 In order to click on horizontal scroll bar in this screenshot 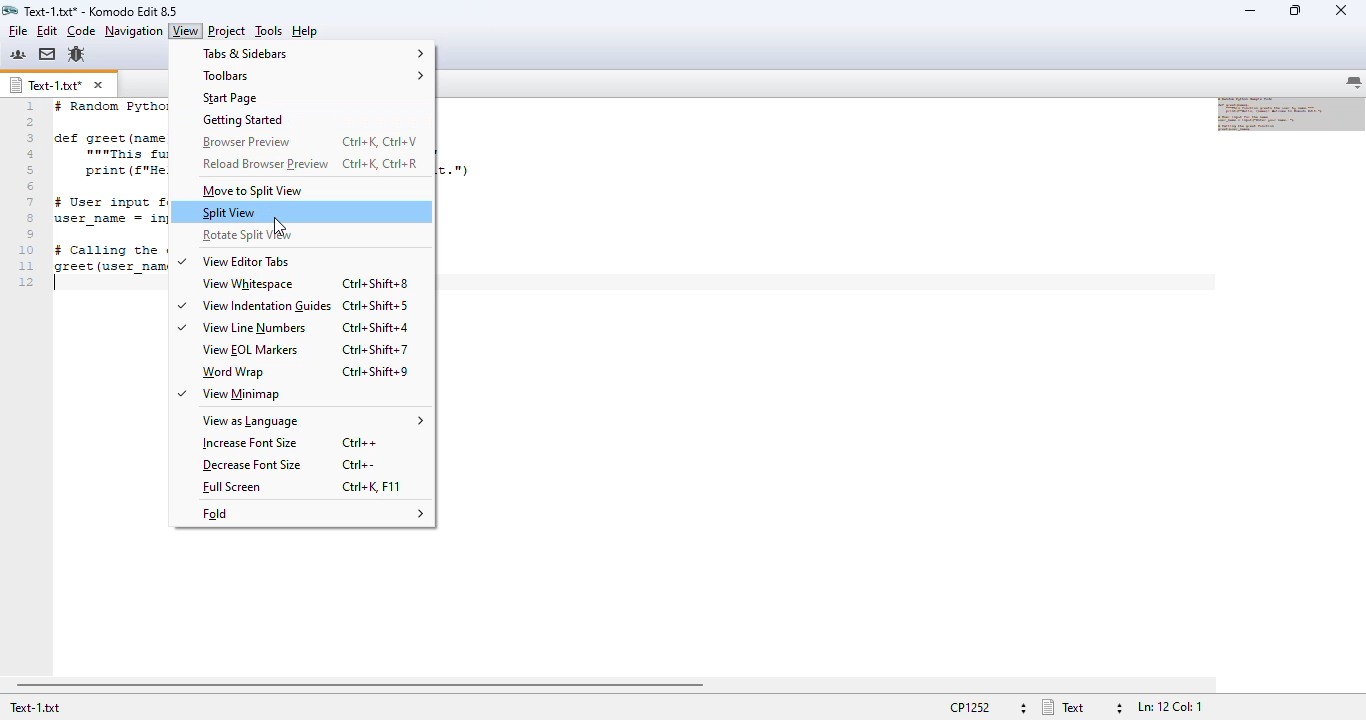, I will do `click(359, 686)`.